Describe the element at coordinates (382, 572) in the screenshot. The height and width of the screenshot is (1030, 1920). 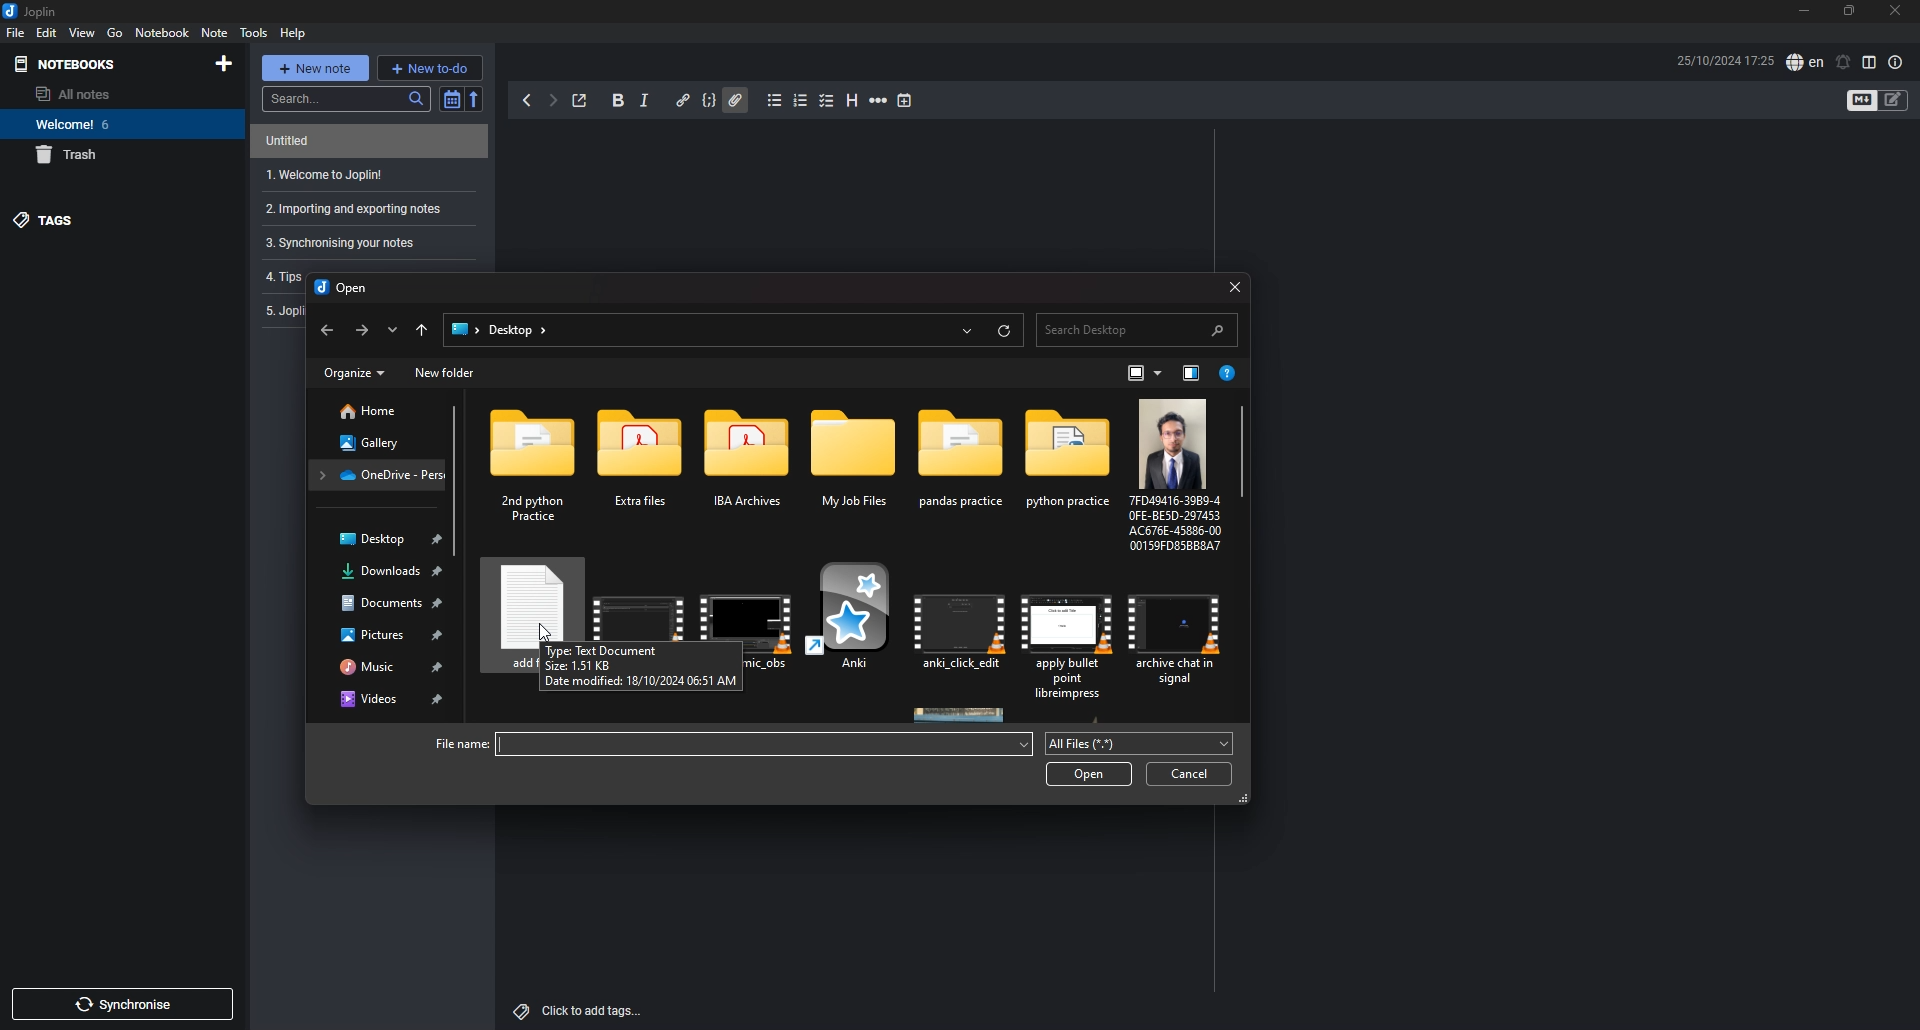
I see `downloads` at that location.